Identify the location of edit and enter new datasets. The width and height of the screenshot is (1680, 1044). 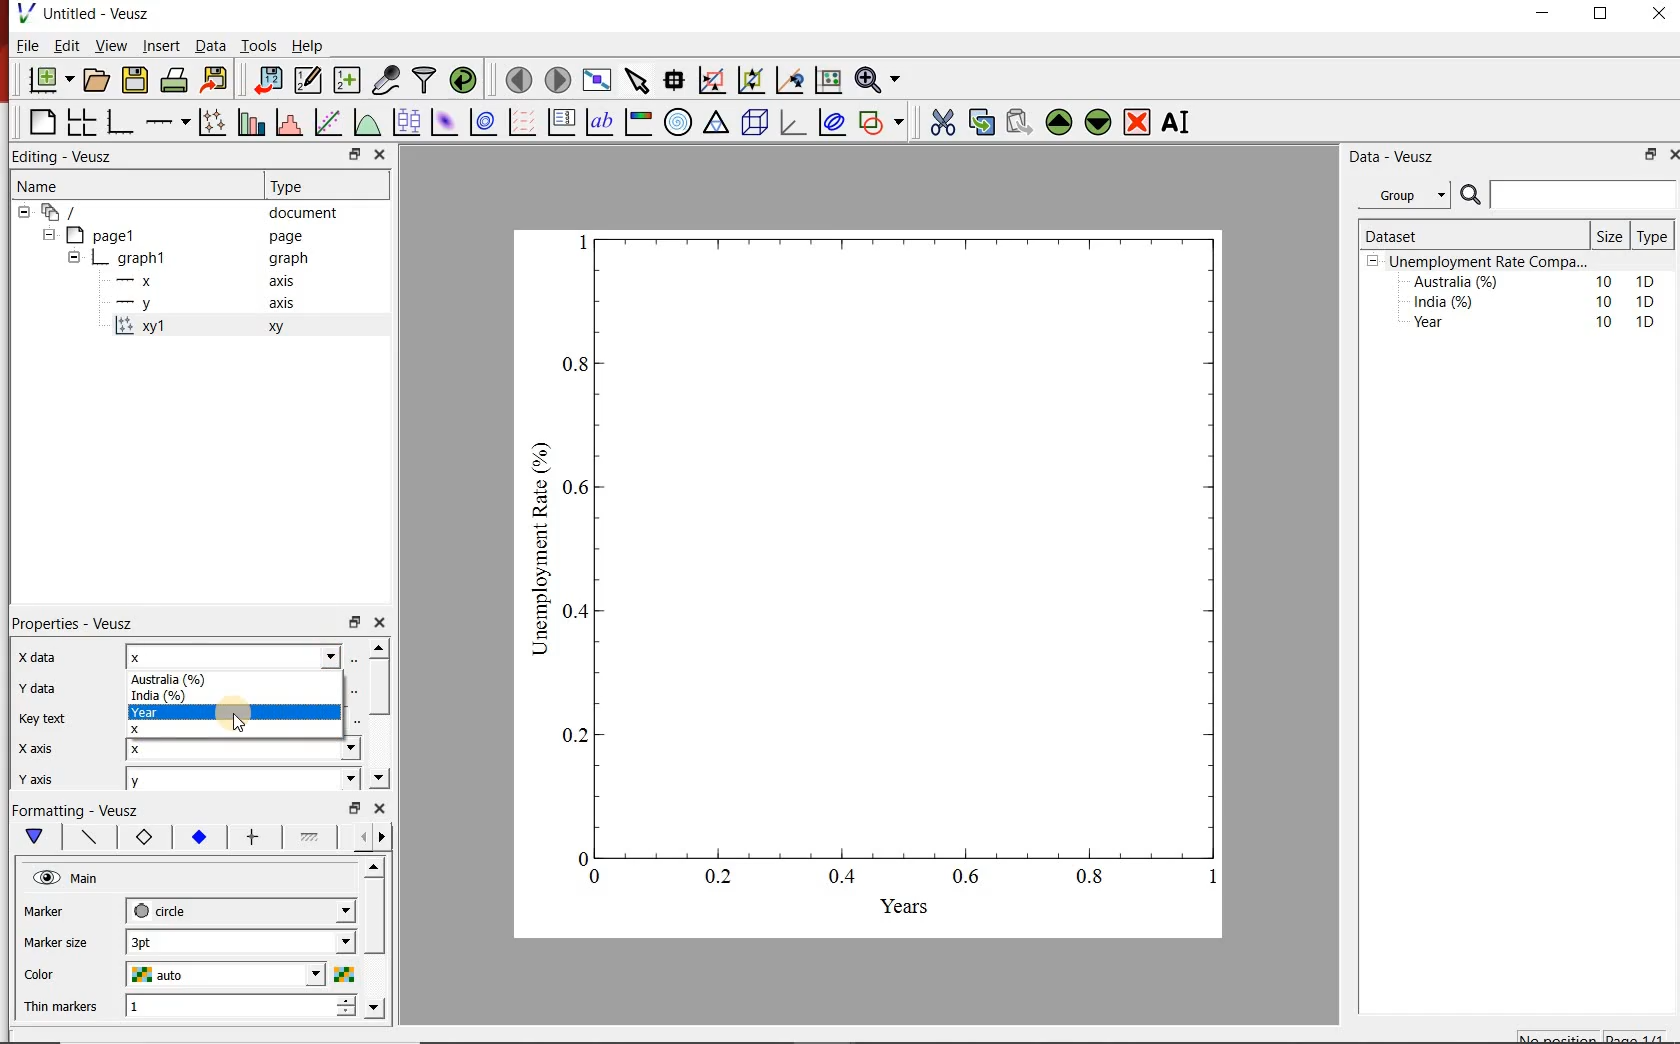
(310, 78).